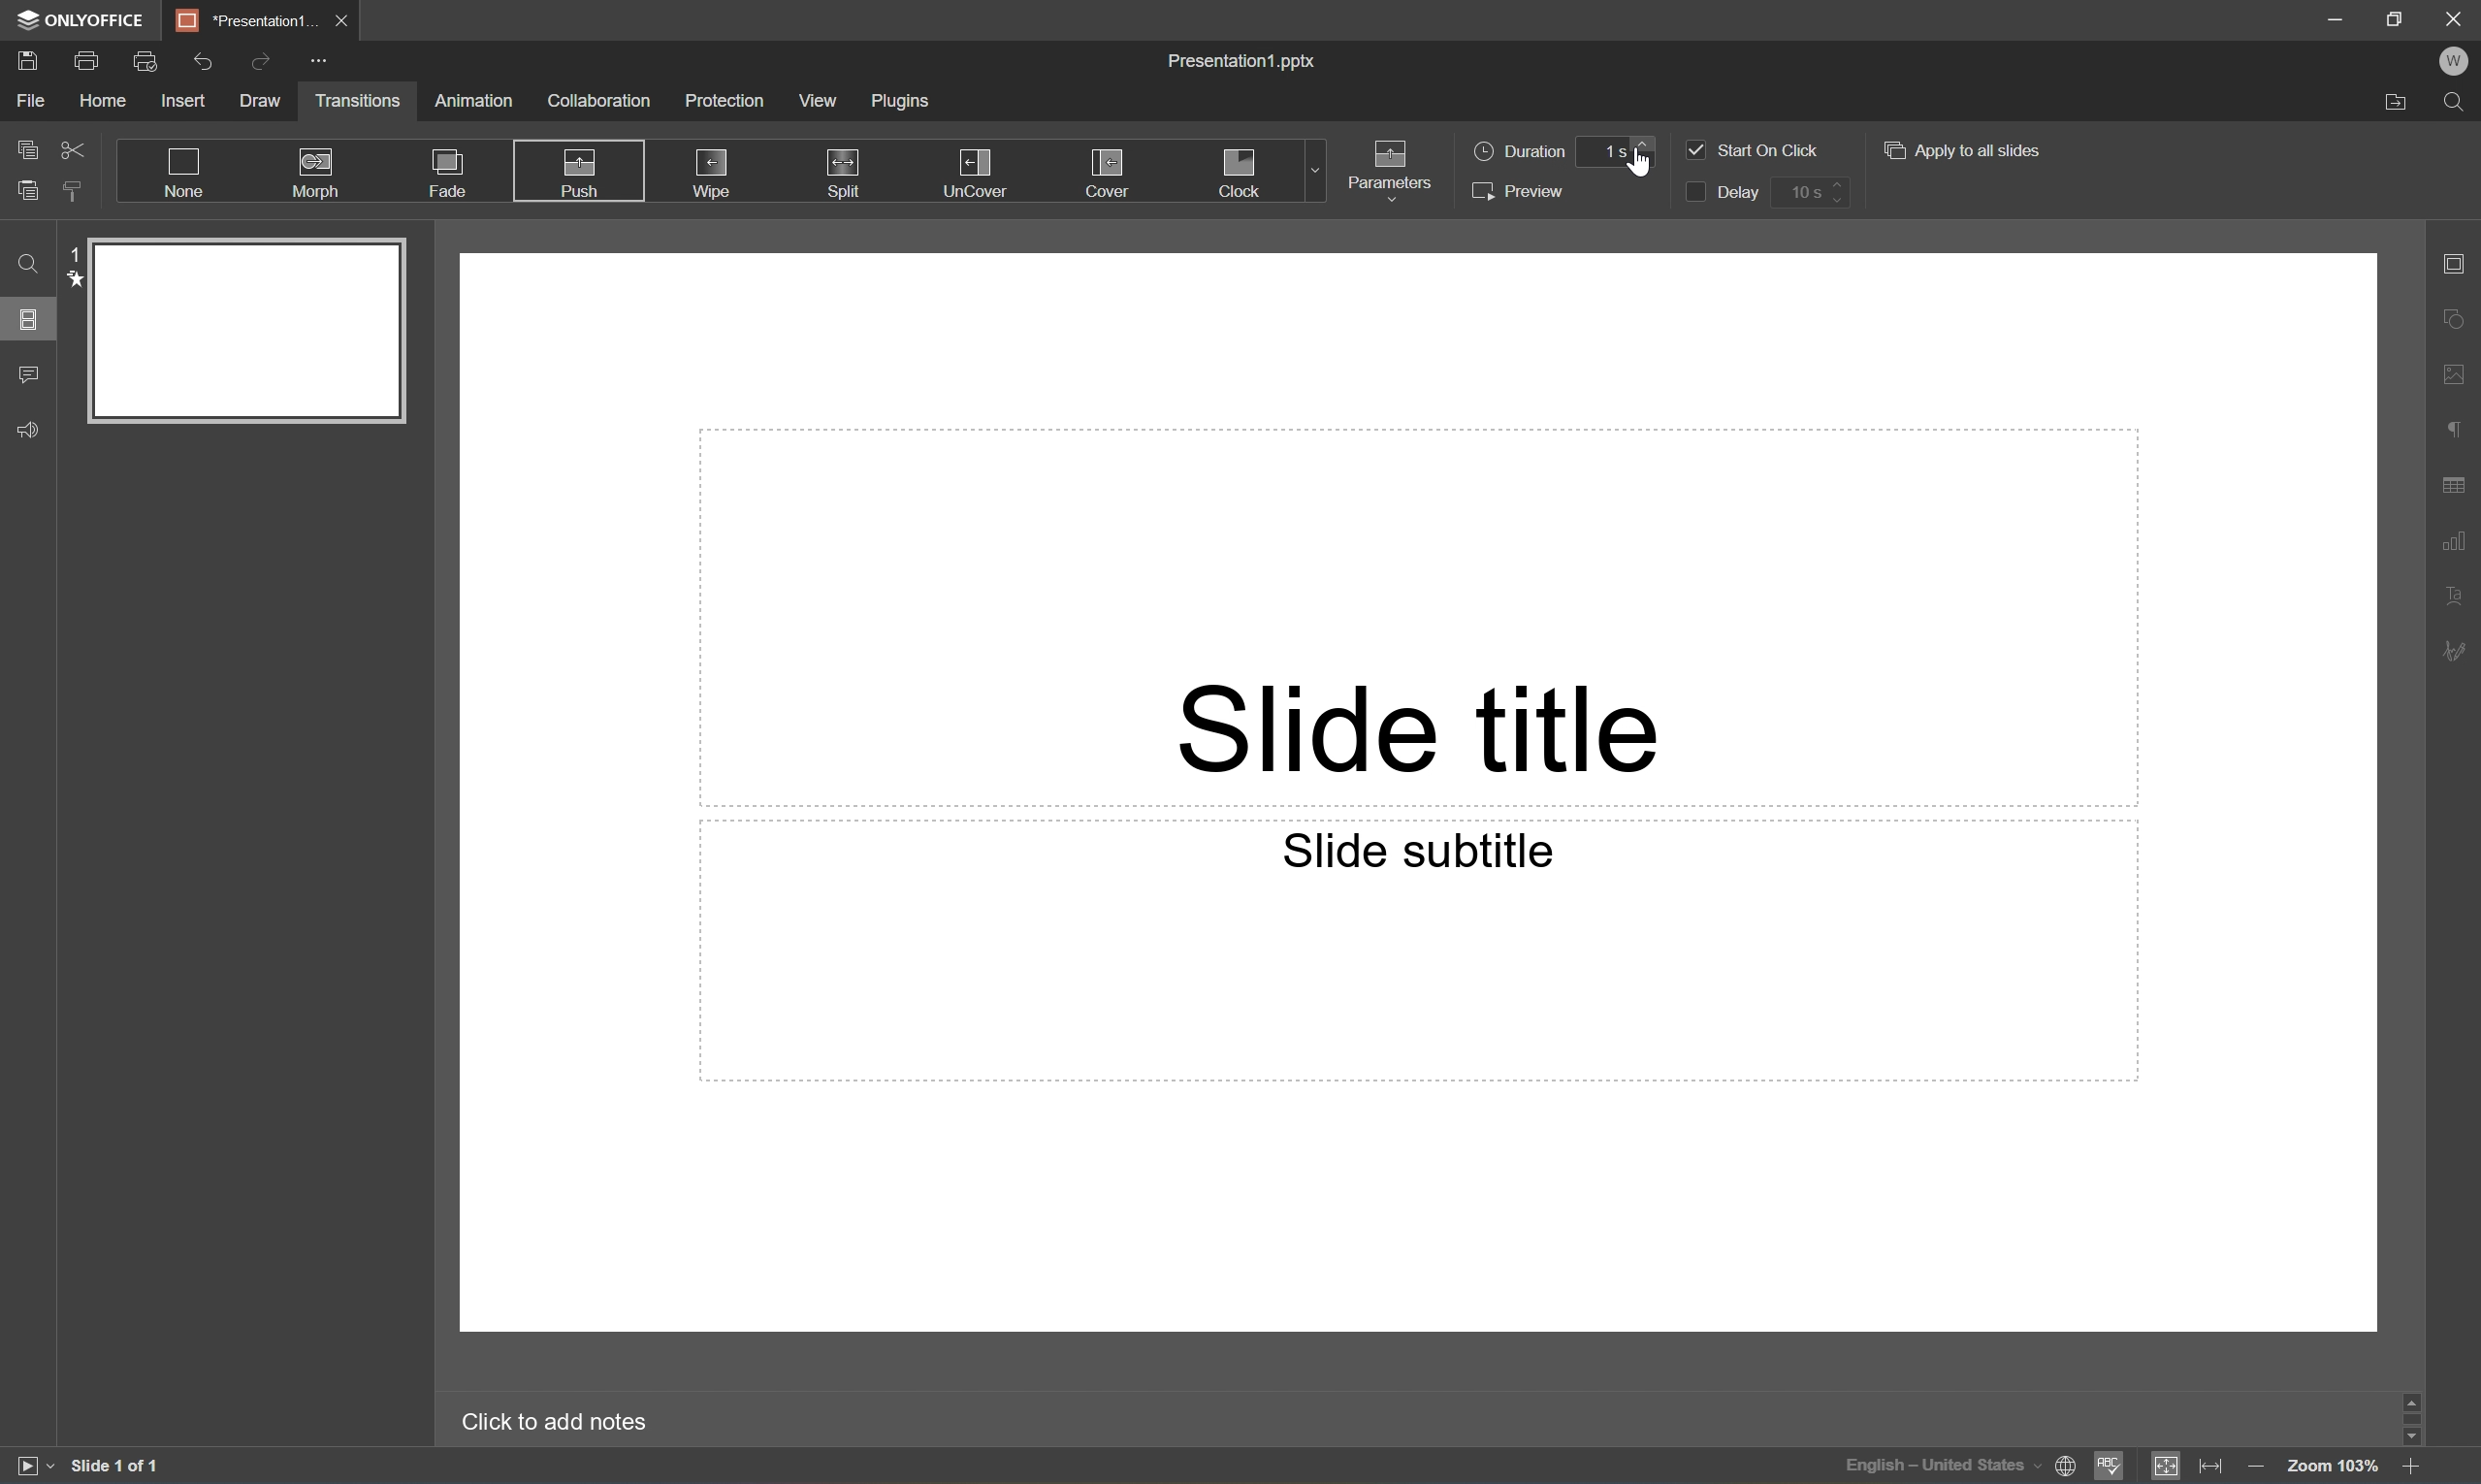 This screenshot has height=1484, width=2481. I want to click on Close, so click(343, 20).